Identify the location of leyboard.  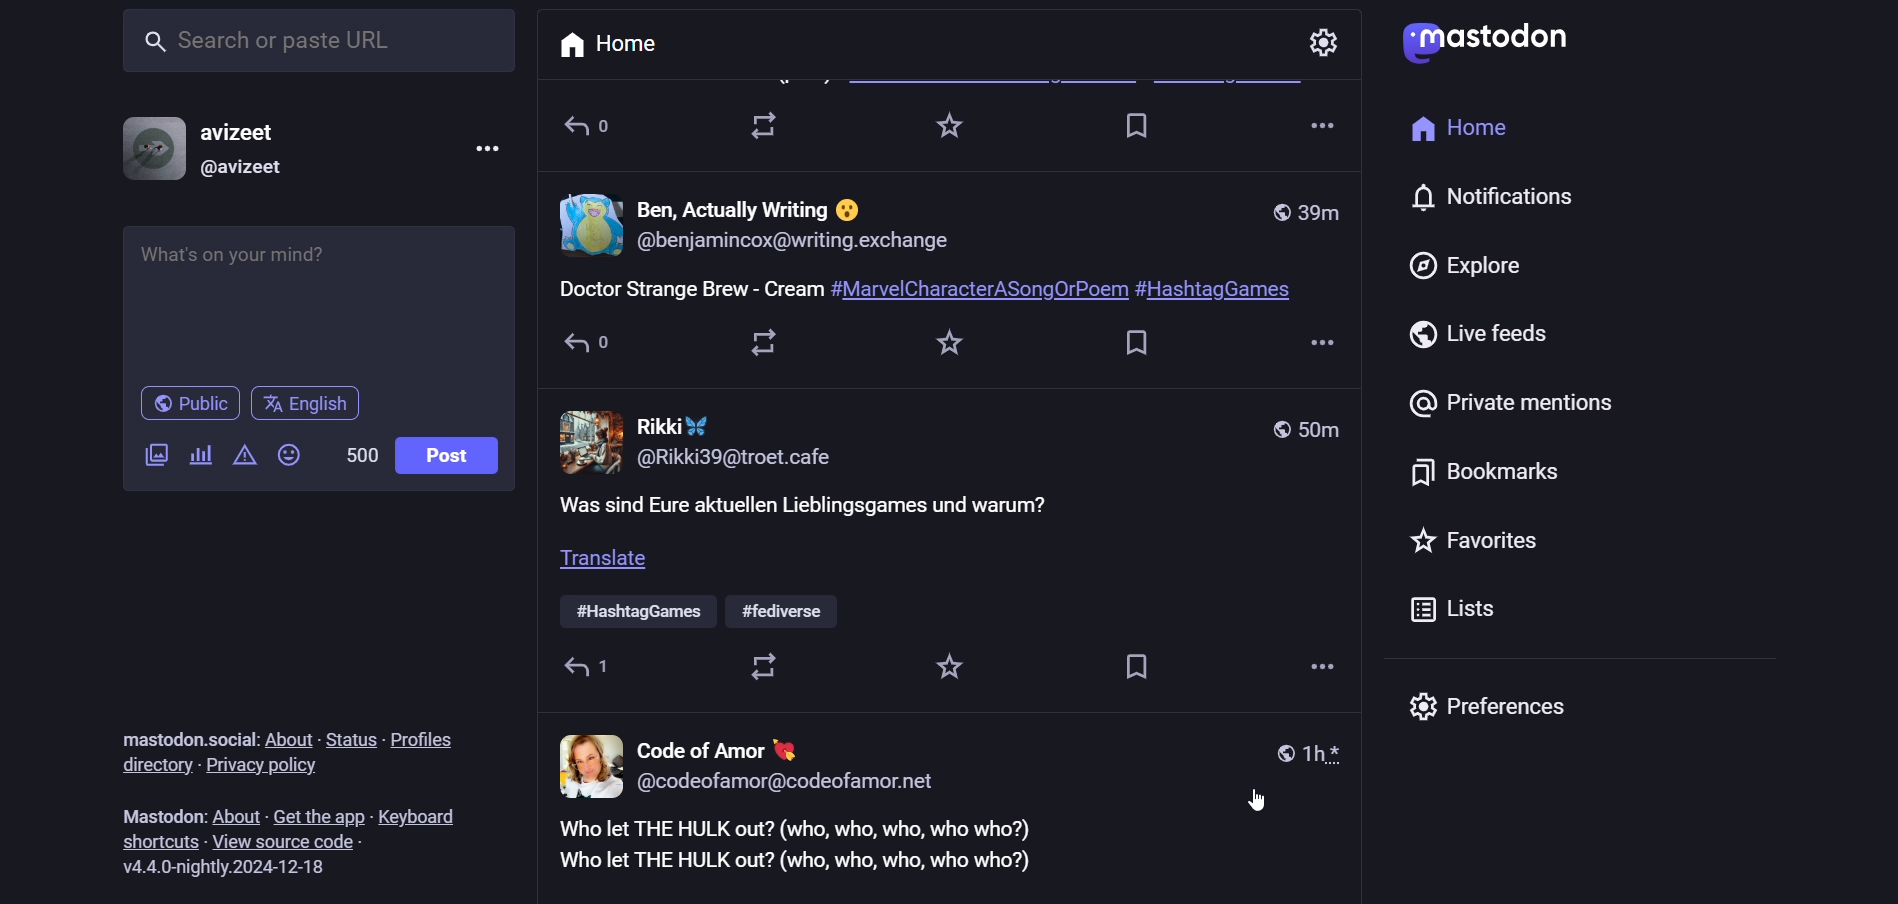
(422, 808).